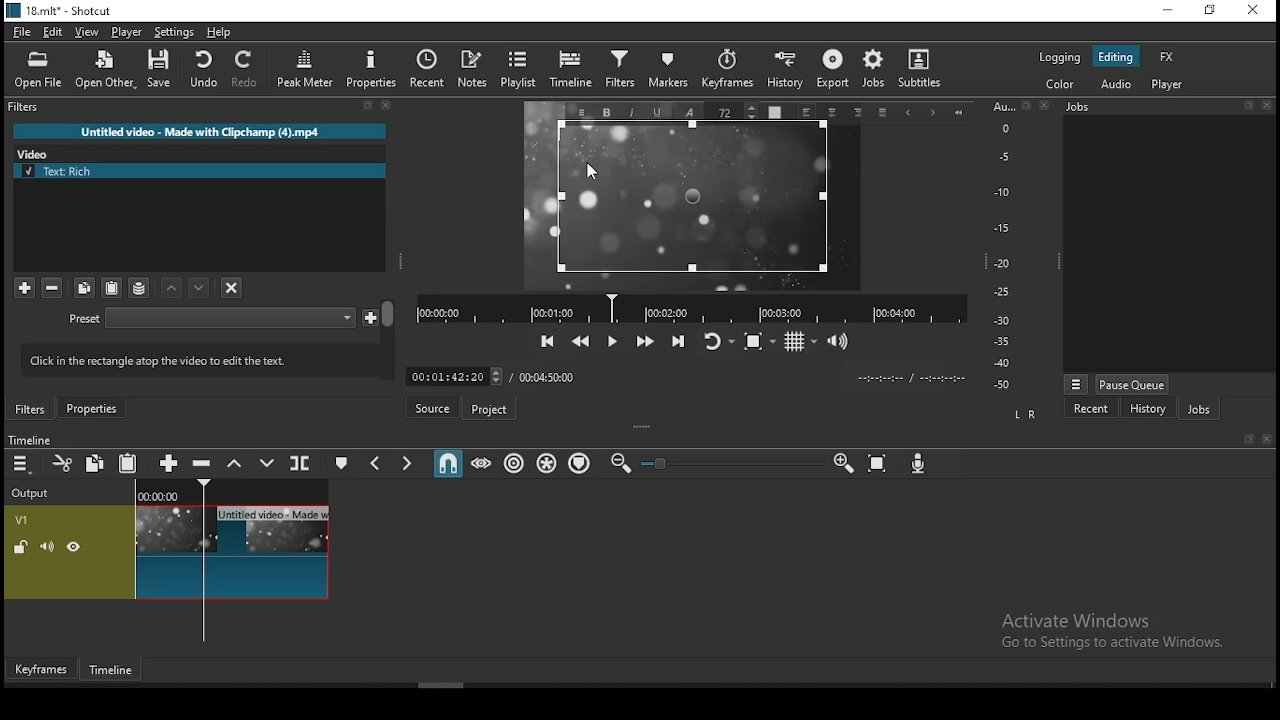 The image size is (1280, 720). I want to click on player, so click(1170, 84).